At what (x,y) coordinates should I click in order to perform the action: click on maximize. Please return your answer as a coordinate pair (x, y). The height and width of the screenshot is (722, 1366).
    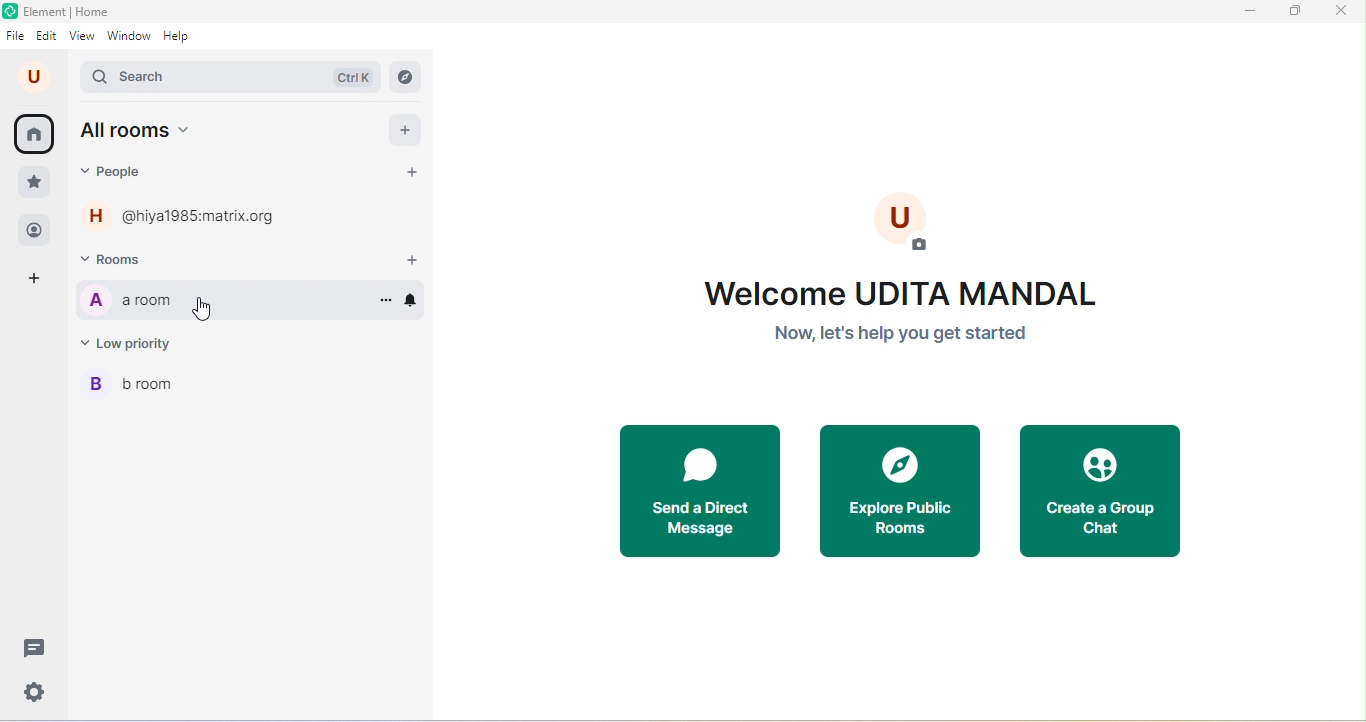
    Looking at the image, I should click on (1294, 14).